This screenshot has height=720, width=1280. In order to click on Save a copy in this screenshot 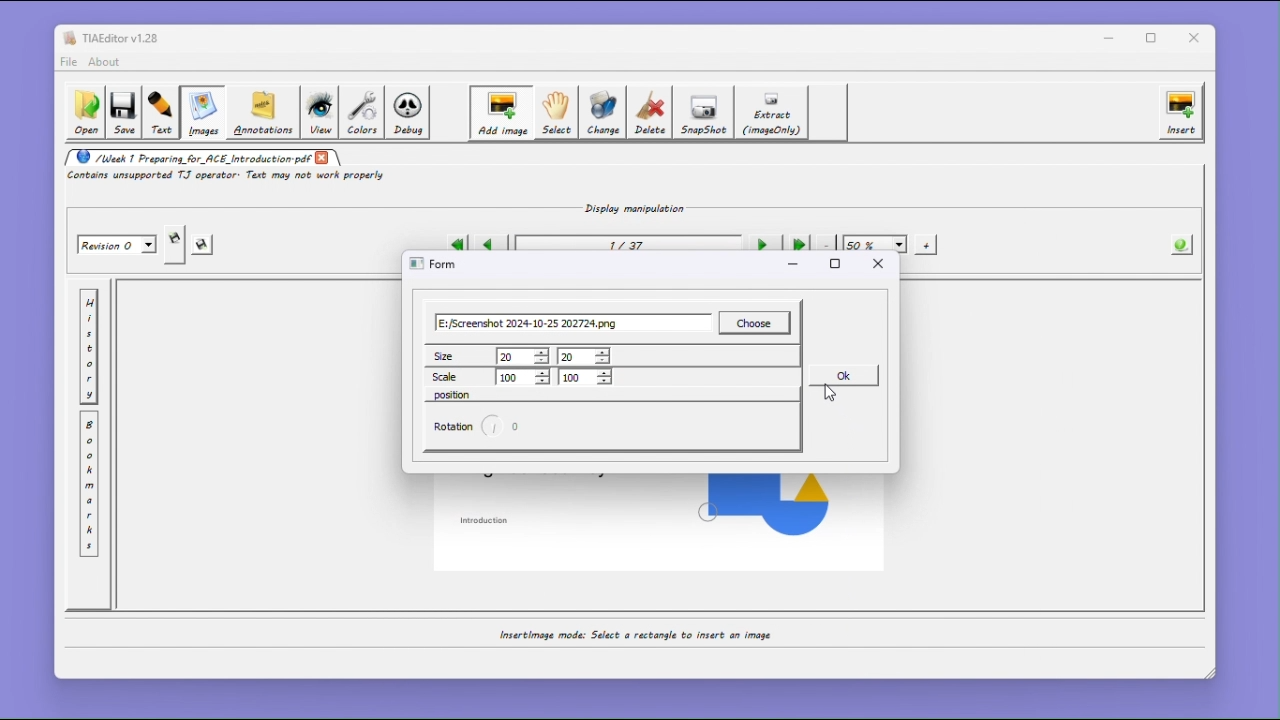, I will do `click(175, 245)`.